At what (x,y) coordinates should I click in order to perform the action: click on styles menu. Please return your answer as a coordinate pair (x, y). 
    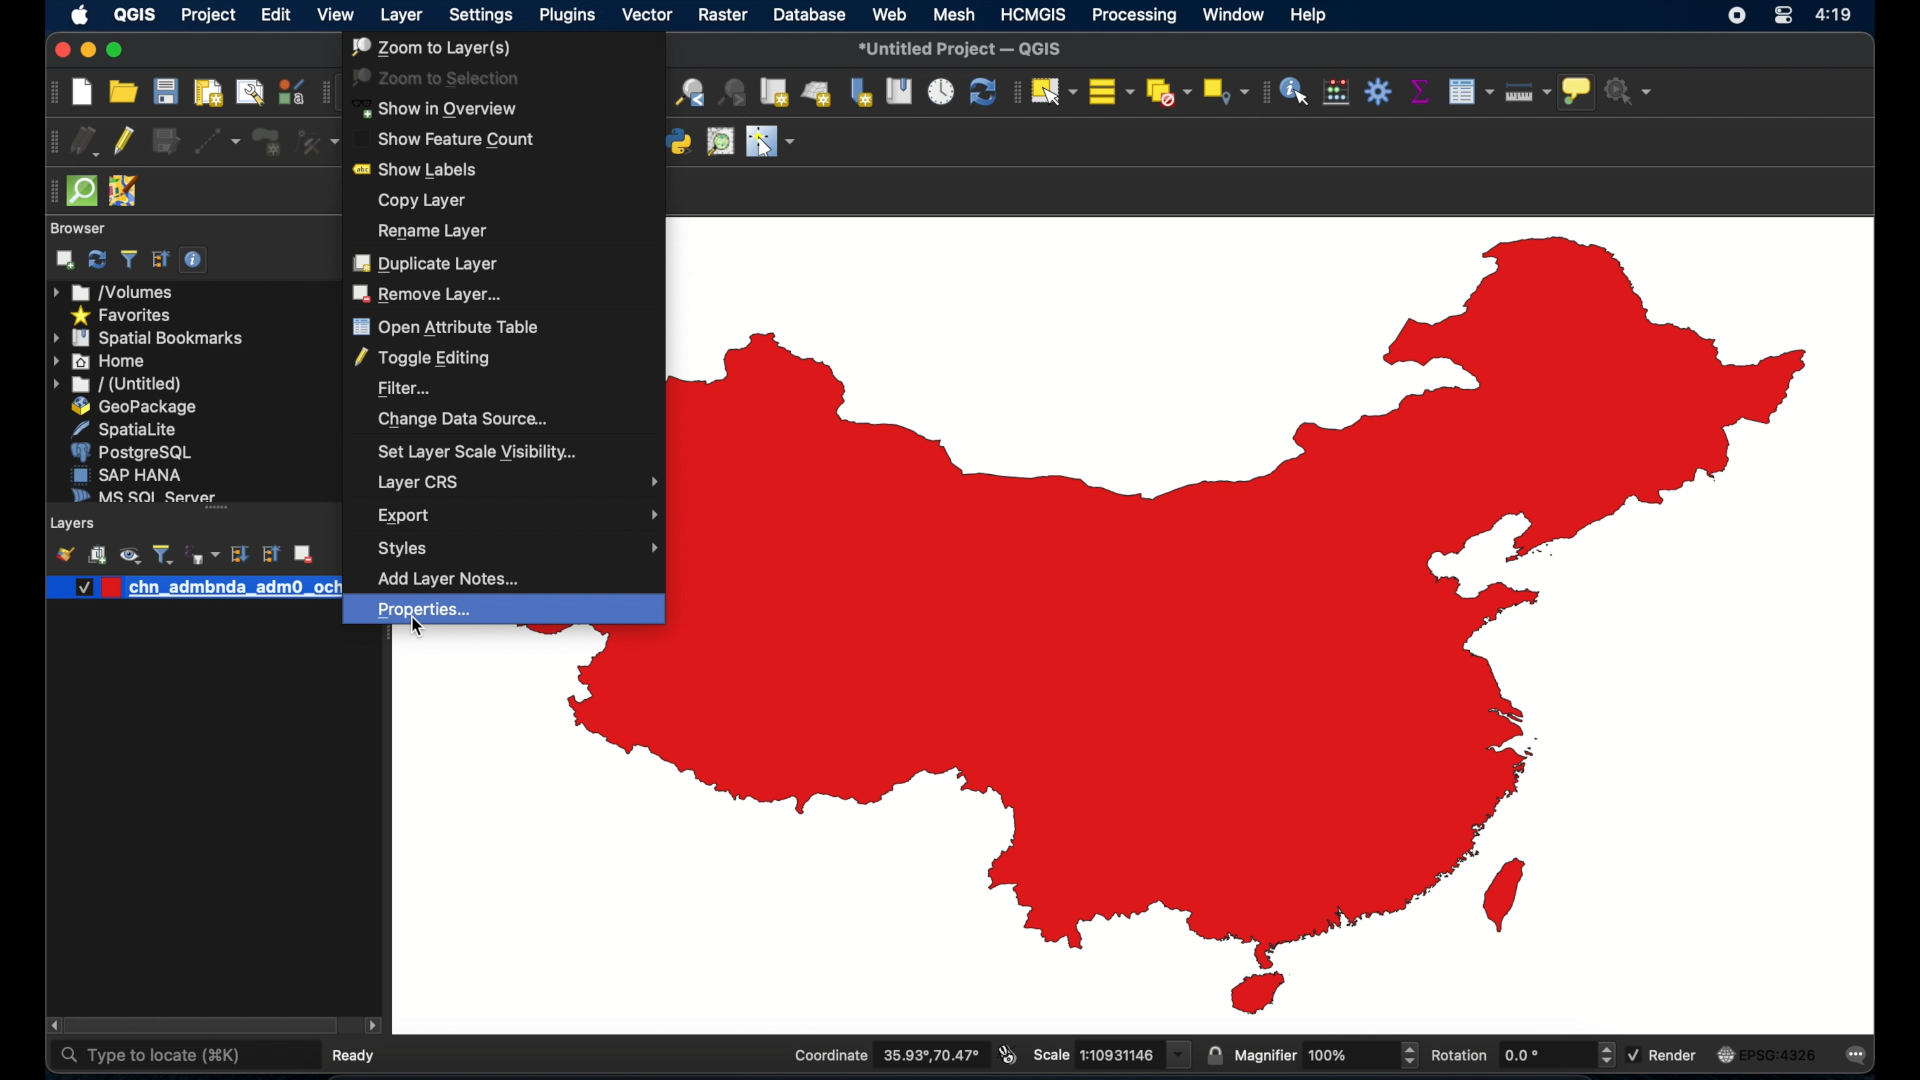
    Looking at the image, I should click on (517, 548).